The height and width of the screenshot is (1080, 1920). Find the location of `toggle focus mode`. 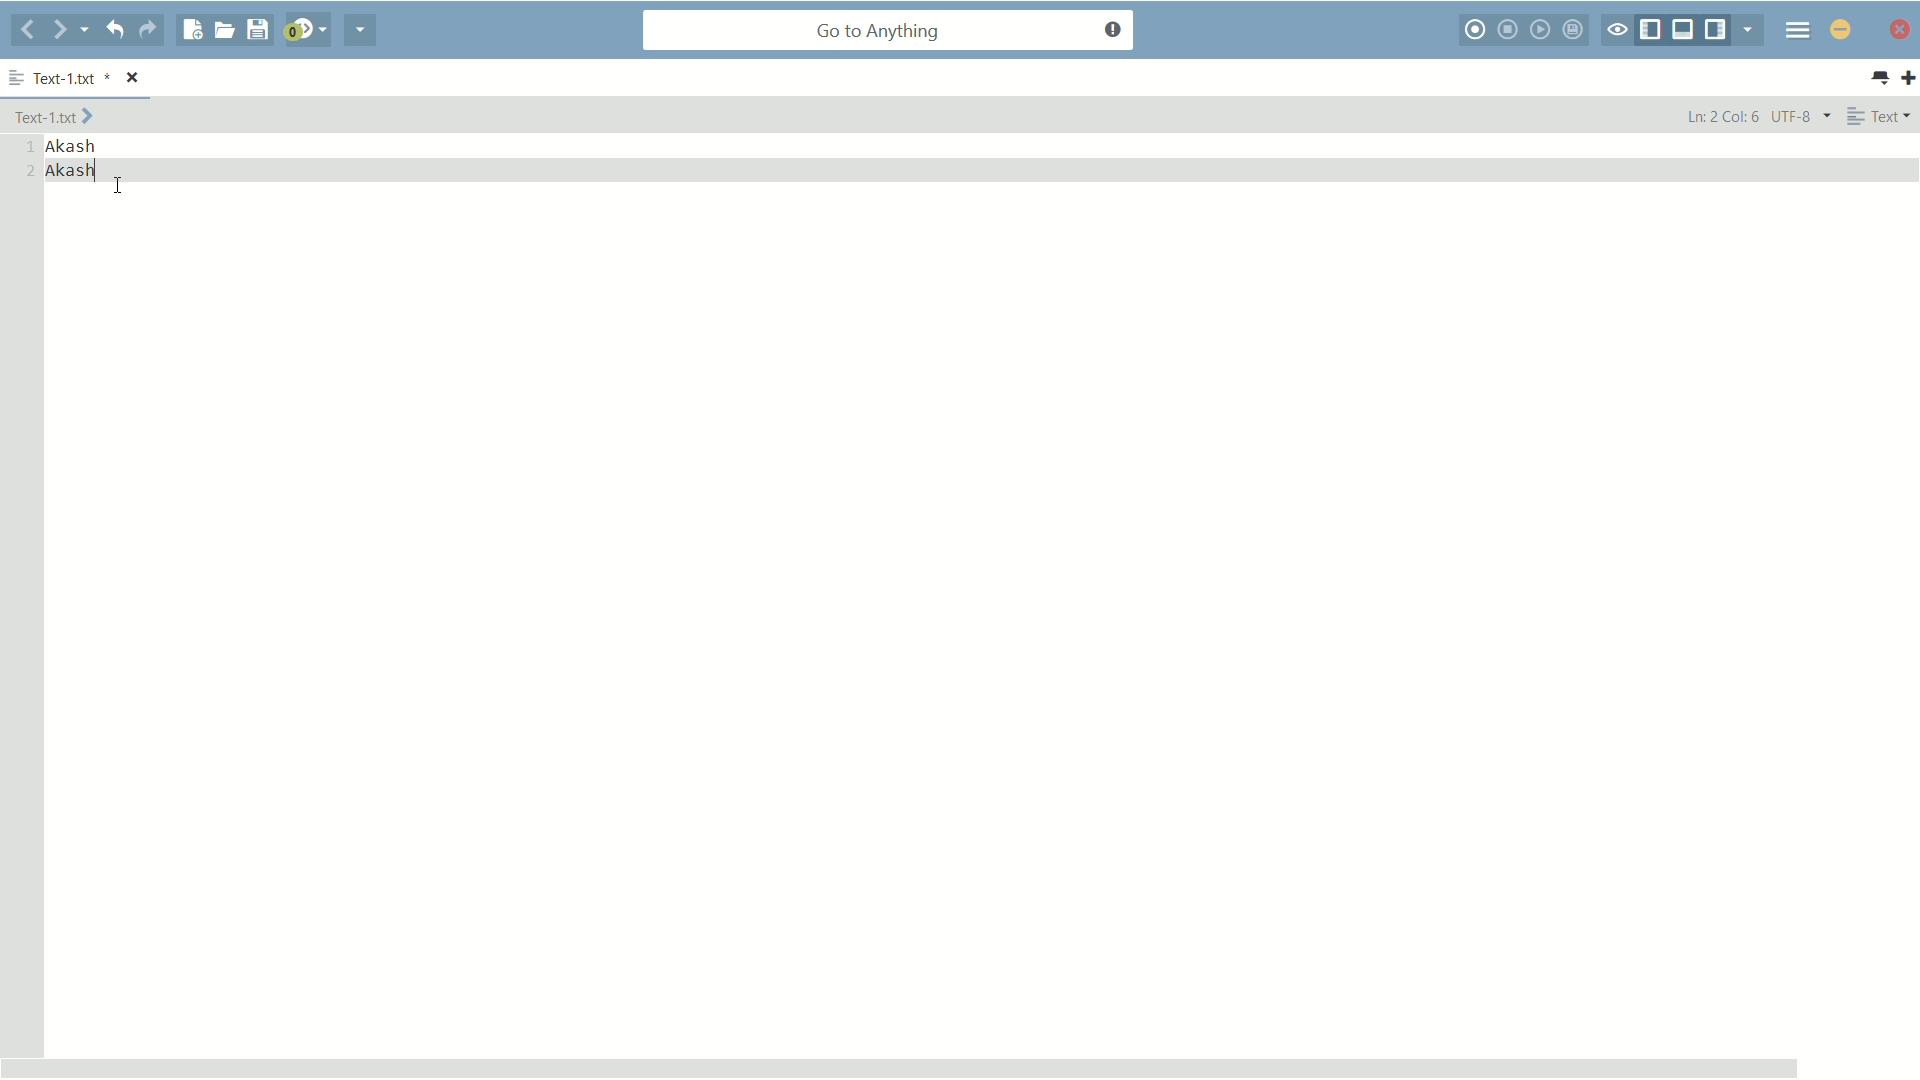

toggle focus mode is located at coordinates (1616, 30).